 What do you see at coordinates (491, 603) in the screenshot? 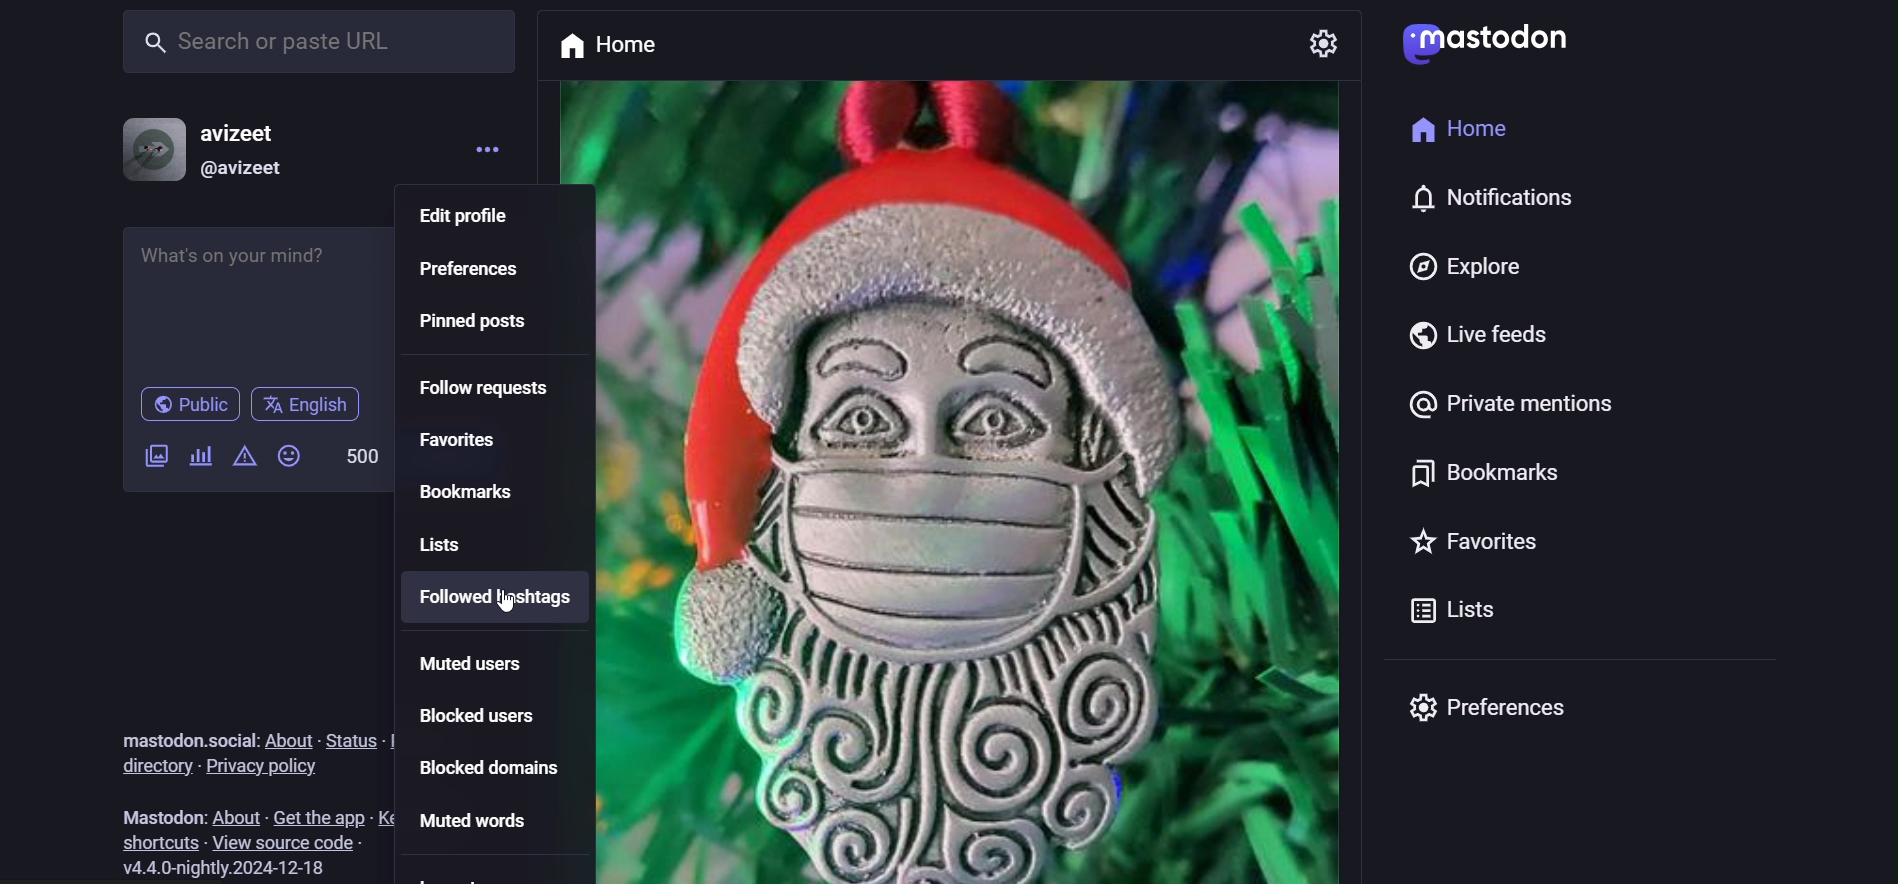
I see `followed hashtags` at bounding box center [491, 603].